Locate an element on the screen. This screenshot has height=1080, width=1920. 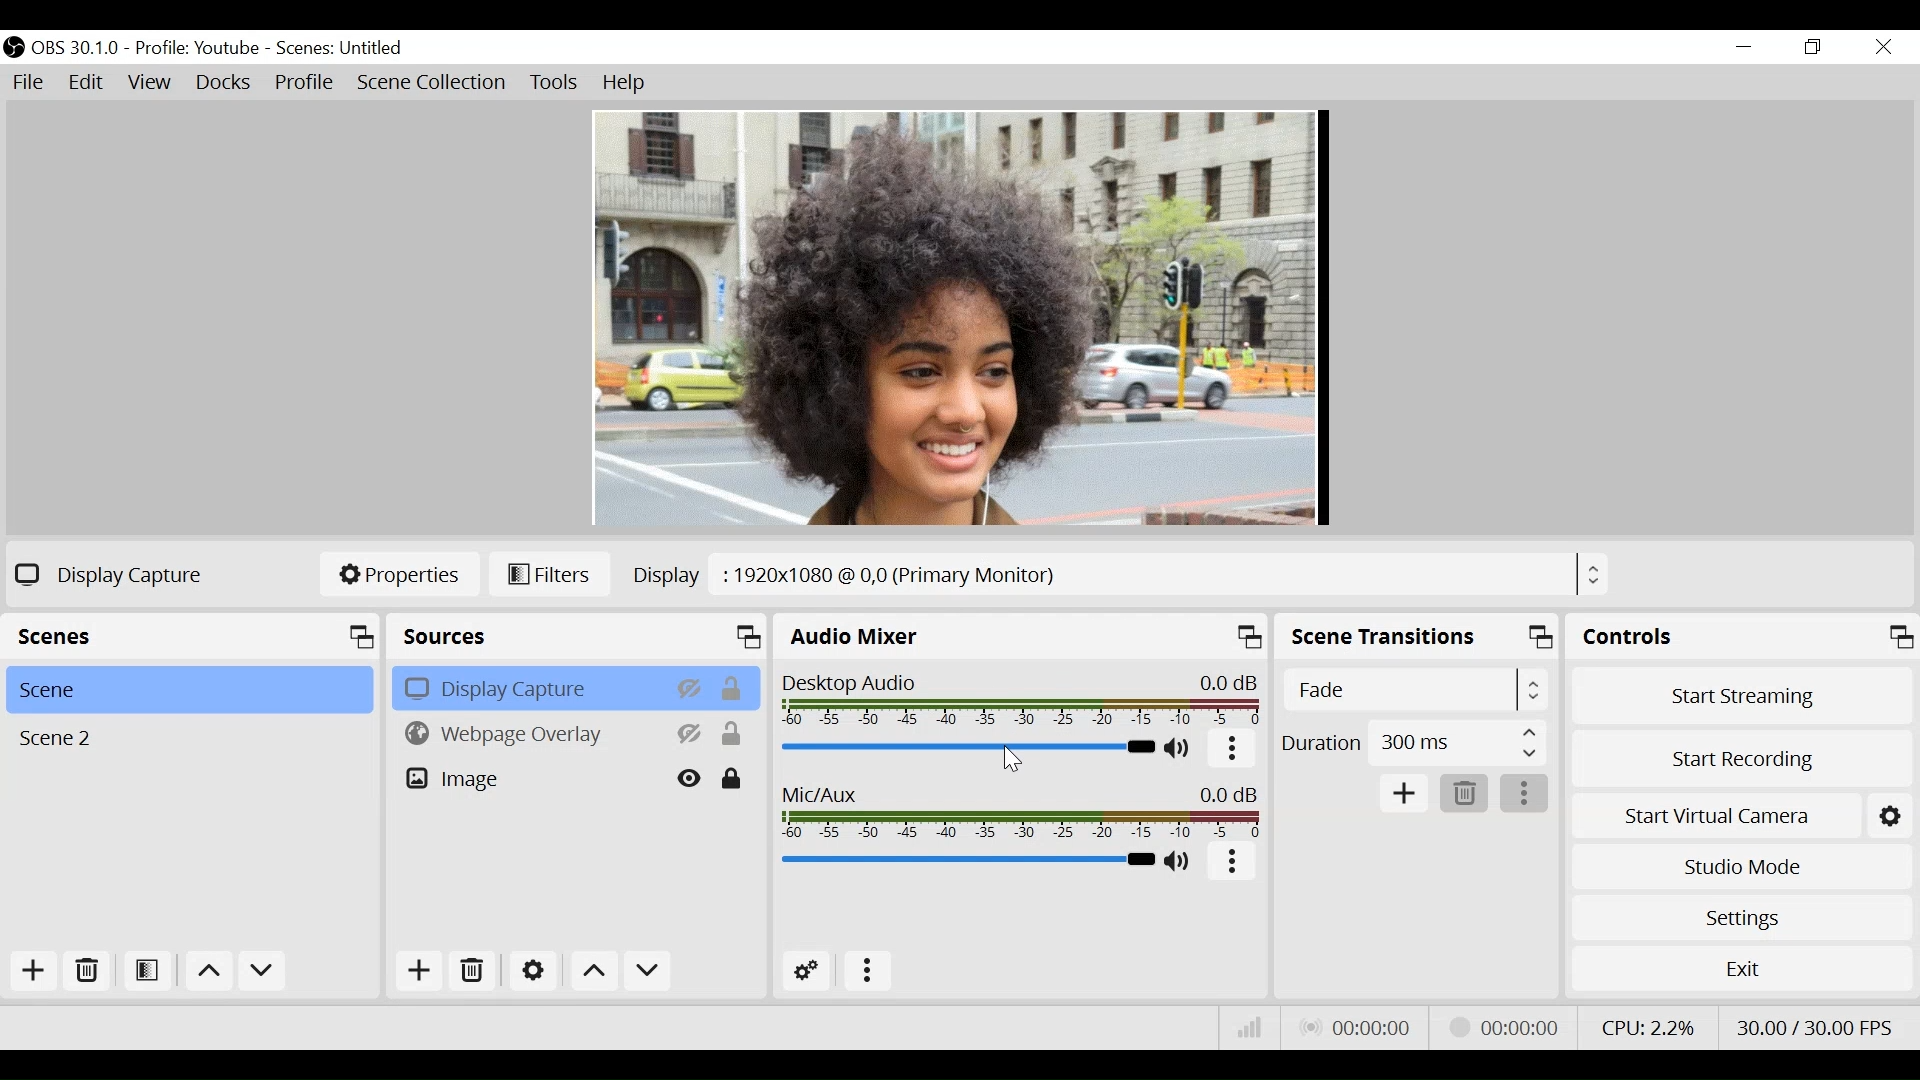
Add  is located at coordinates (1406, 793).